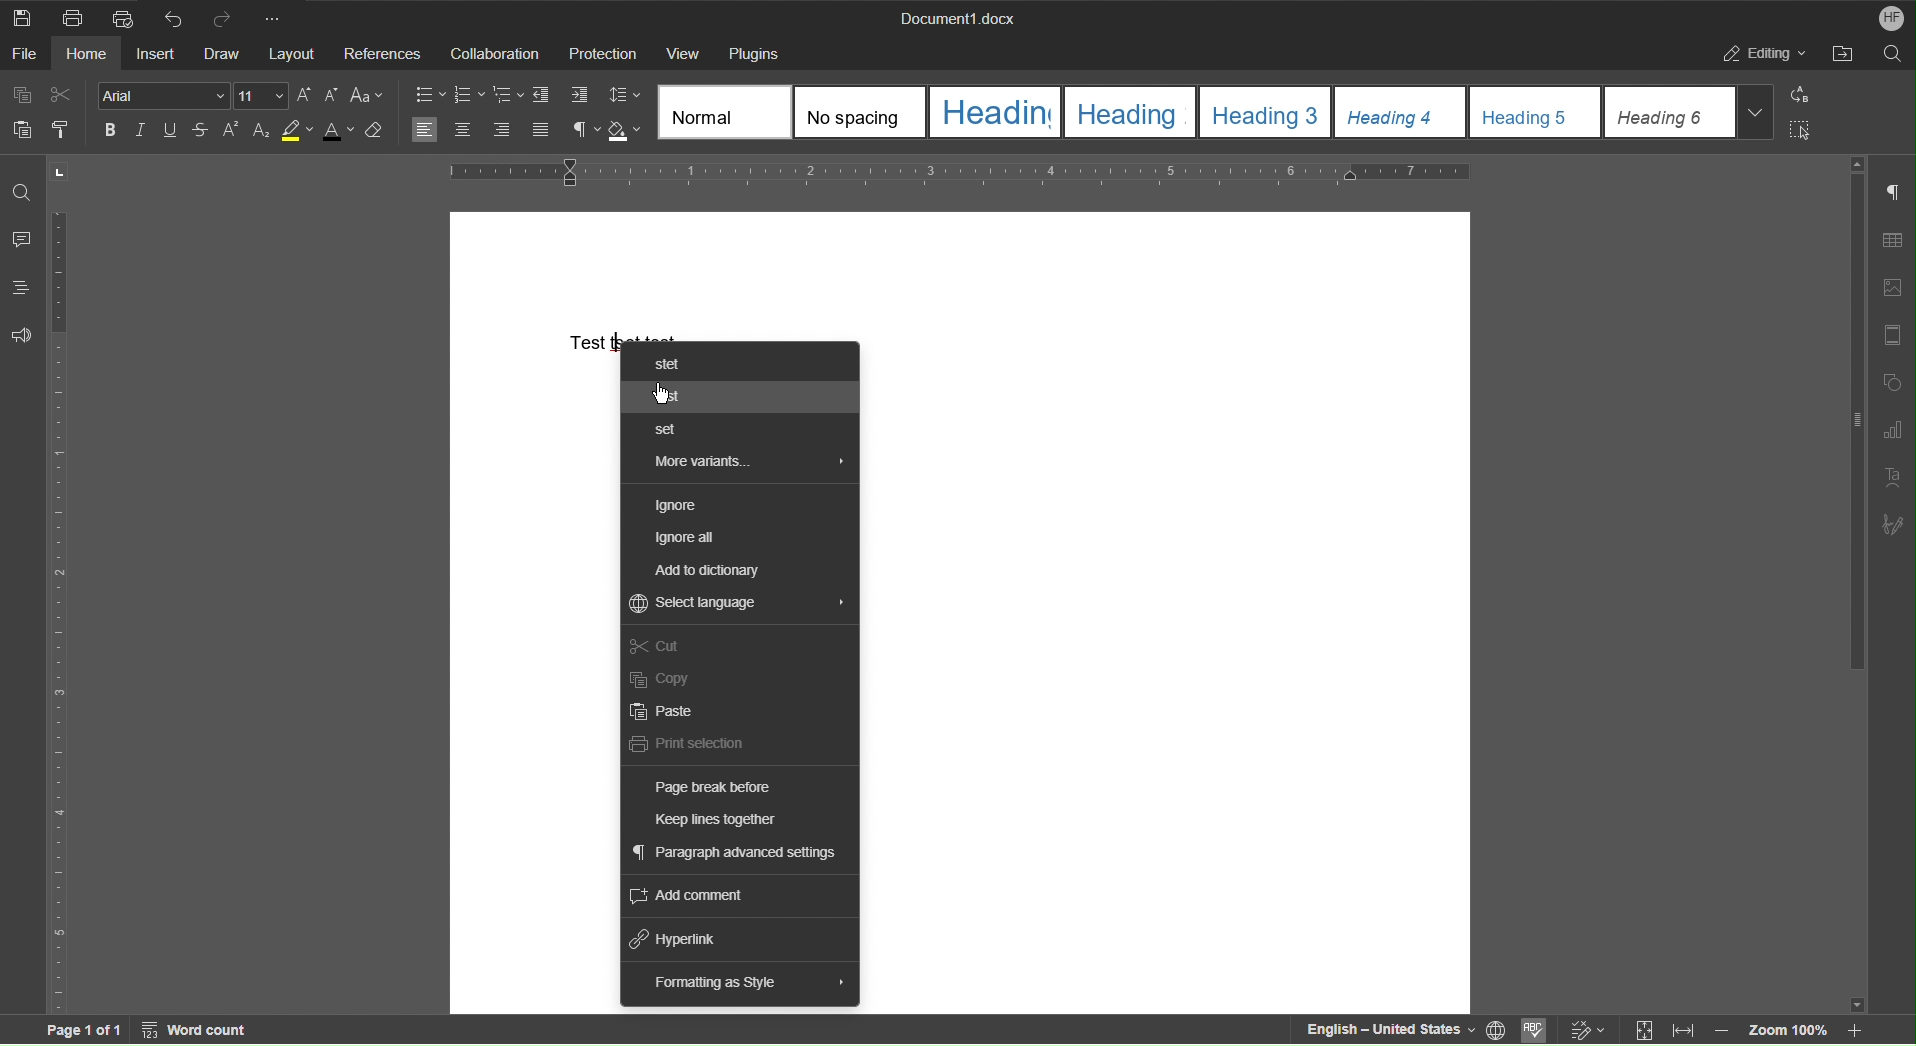 Image resolution: width=1916 pixels, height=1046 pixels. I want to click on Normal, so click(726, 111).